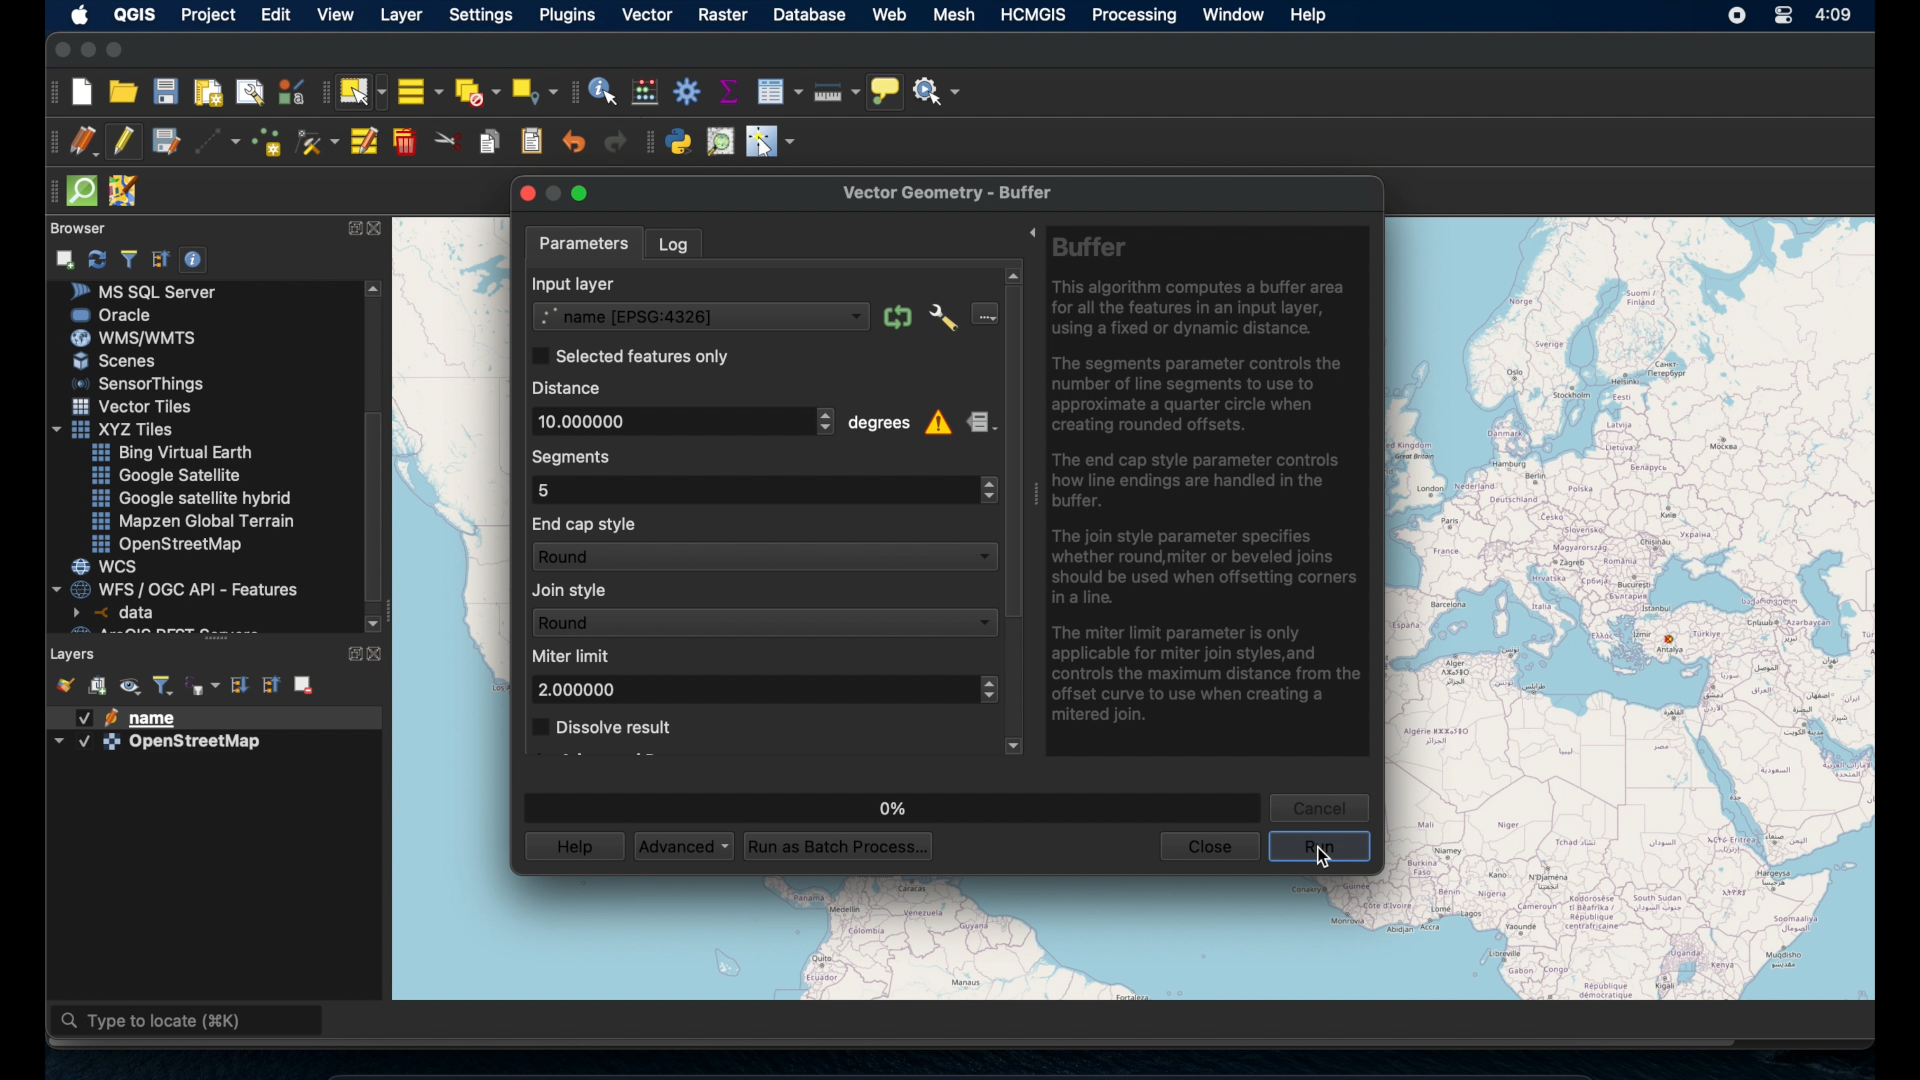  I want to click on save project, so click(166, 94).